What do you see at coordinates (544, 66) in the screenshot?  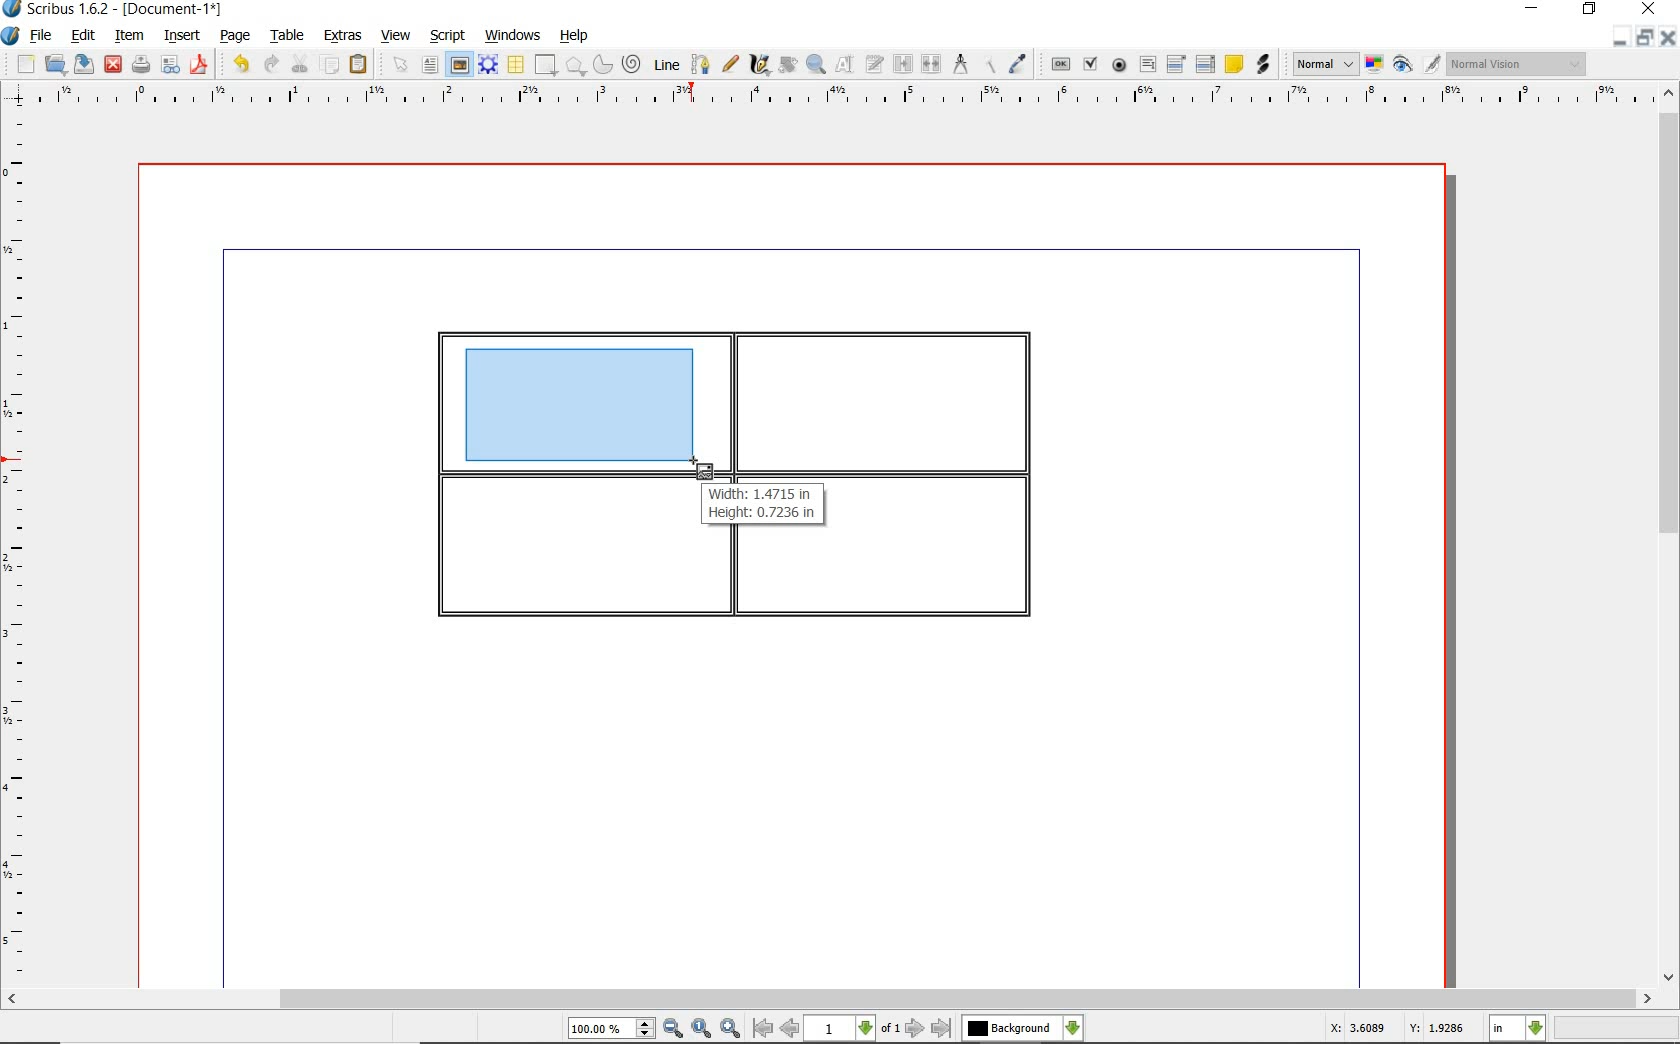 I see `shape` at bounding box center [544, 66].